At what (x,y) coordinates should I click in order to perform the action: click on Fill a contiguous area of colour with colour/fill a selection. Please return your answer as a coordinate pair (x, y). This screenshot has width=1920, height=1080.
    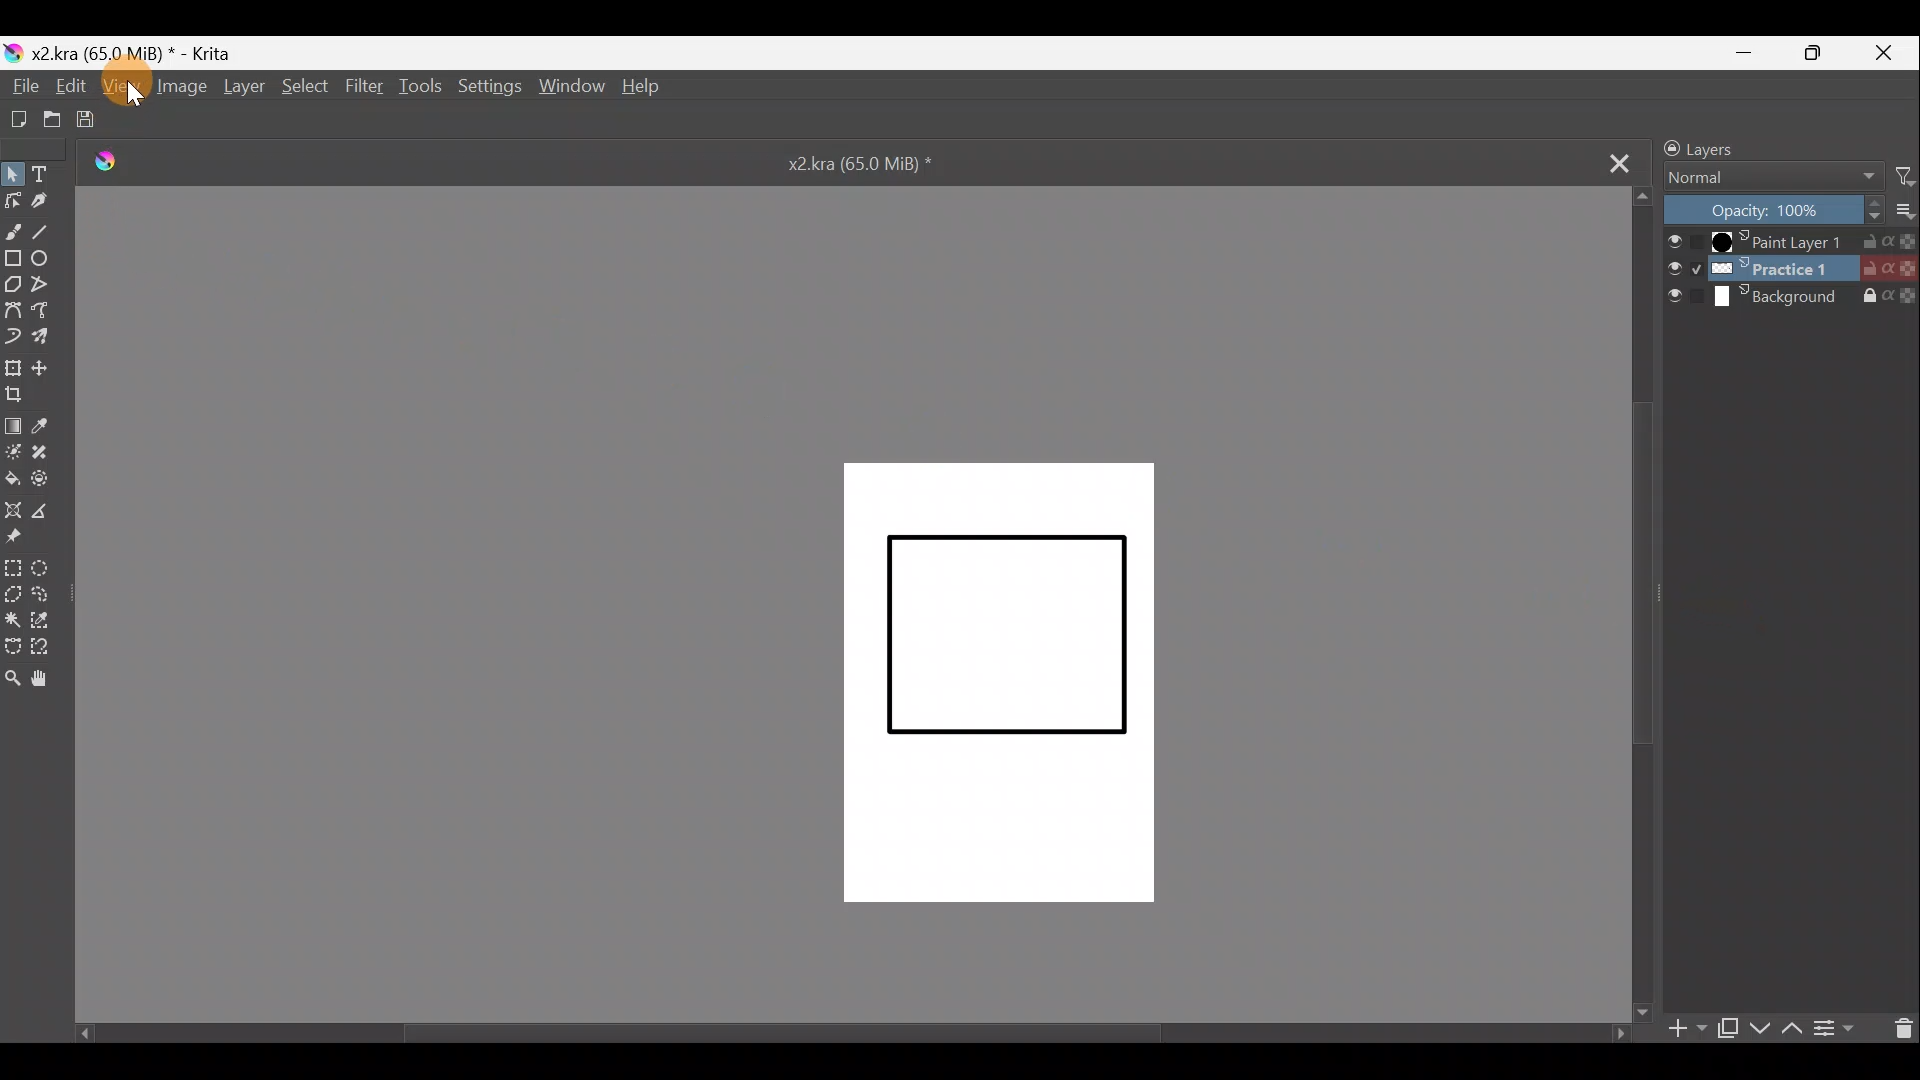
    Looking at the image, I should click on (12, 477).